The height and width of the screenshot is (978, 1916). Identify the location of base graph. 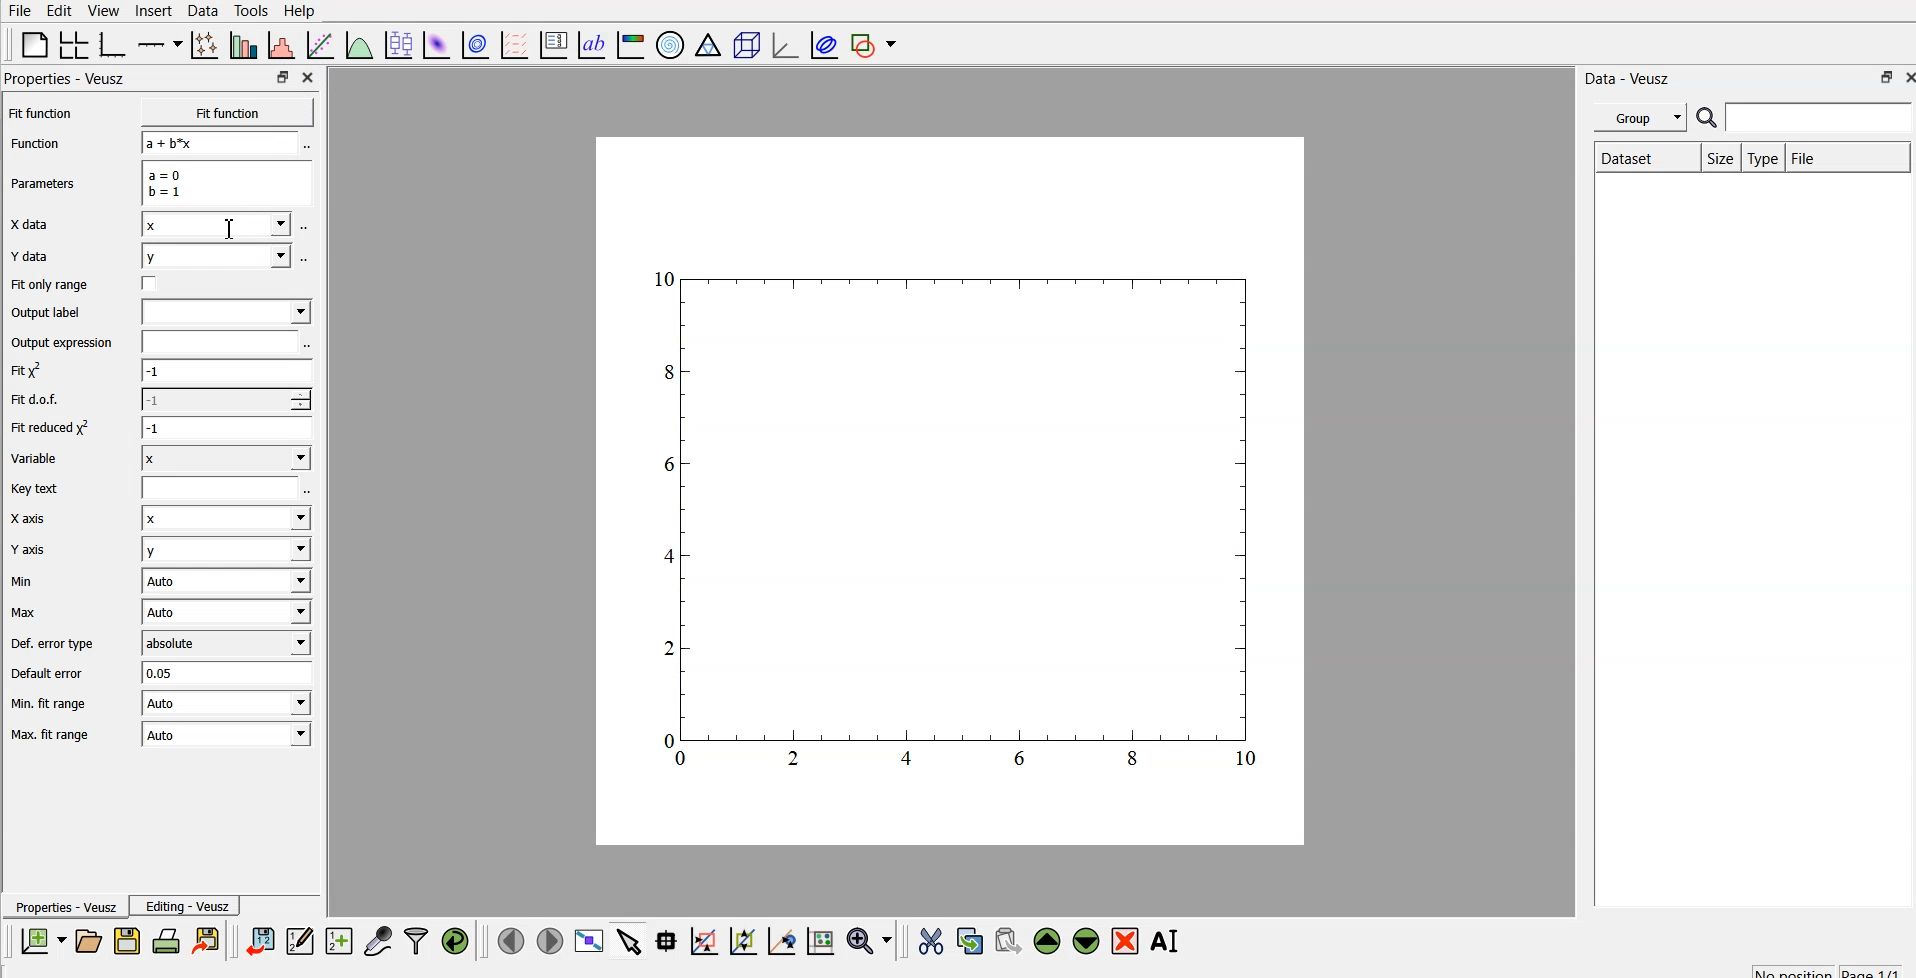
(111, 46).